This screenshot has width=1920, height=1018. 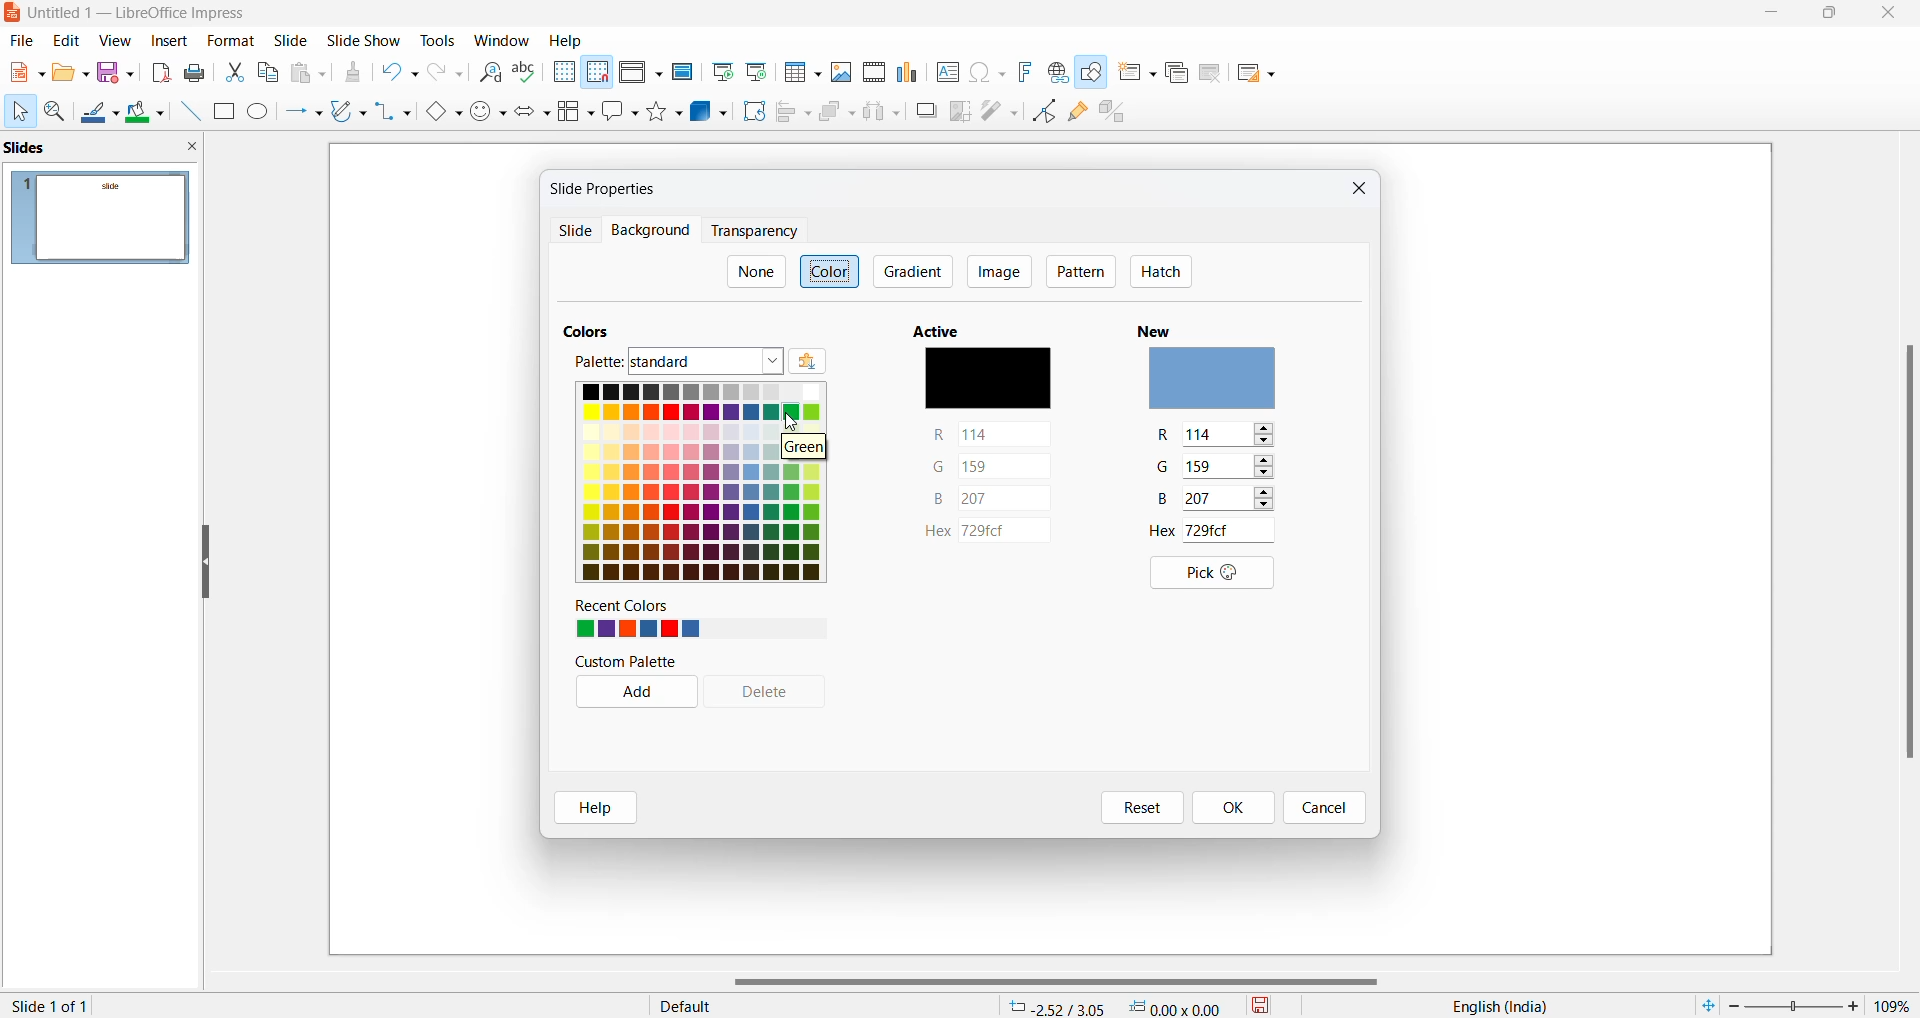 I want to click on insert fontwork text, so click(x=1024, y=71).